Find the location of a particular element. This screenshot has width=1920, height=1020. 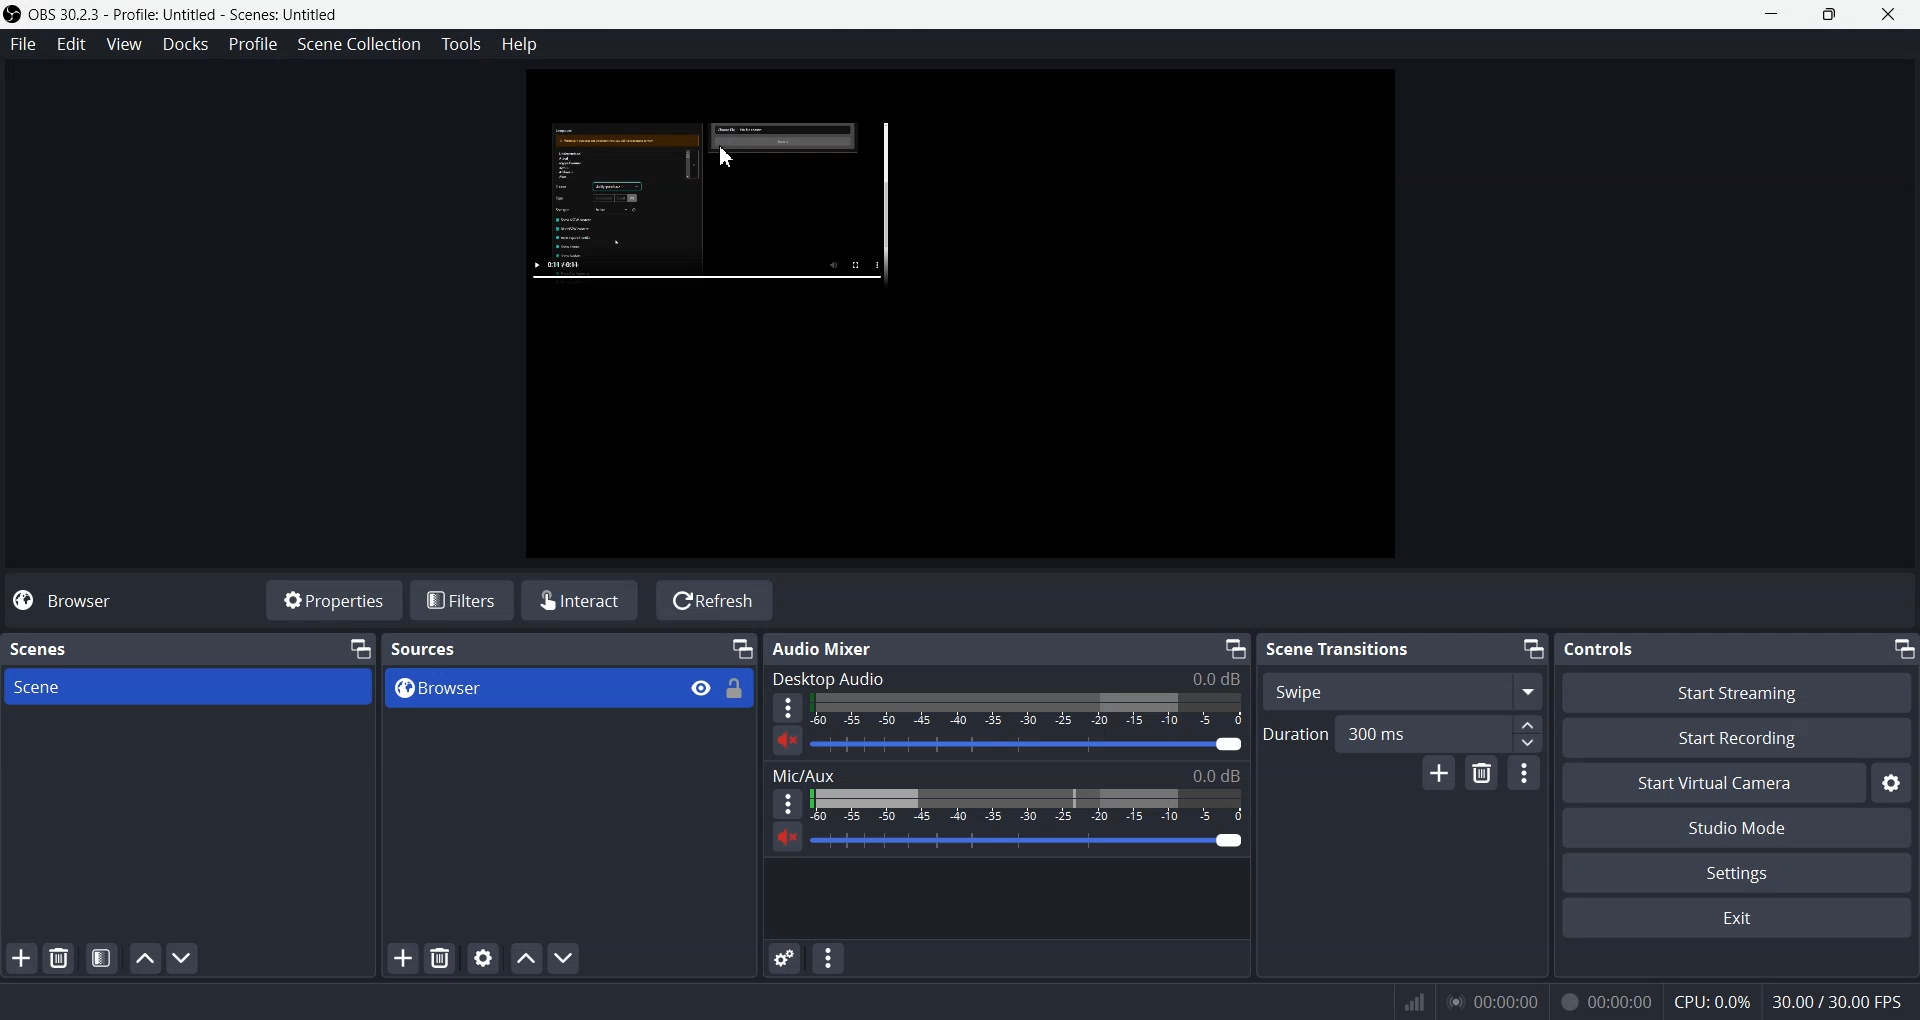

Desktop Audio is located at coordinates (1005, 679).